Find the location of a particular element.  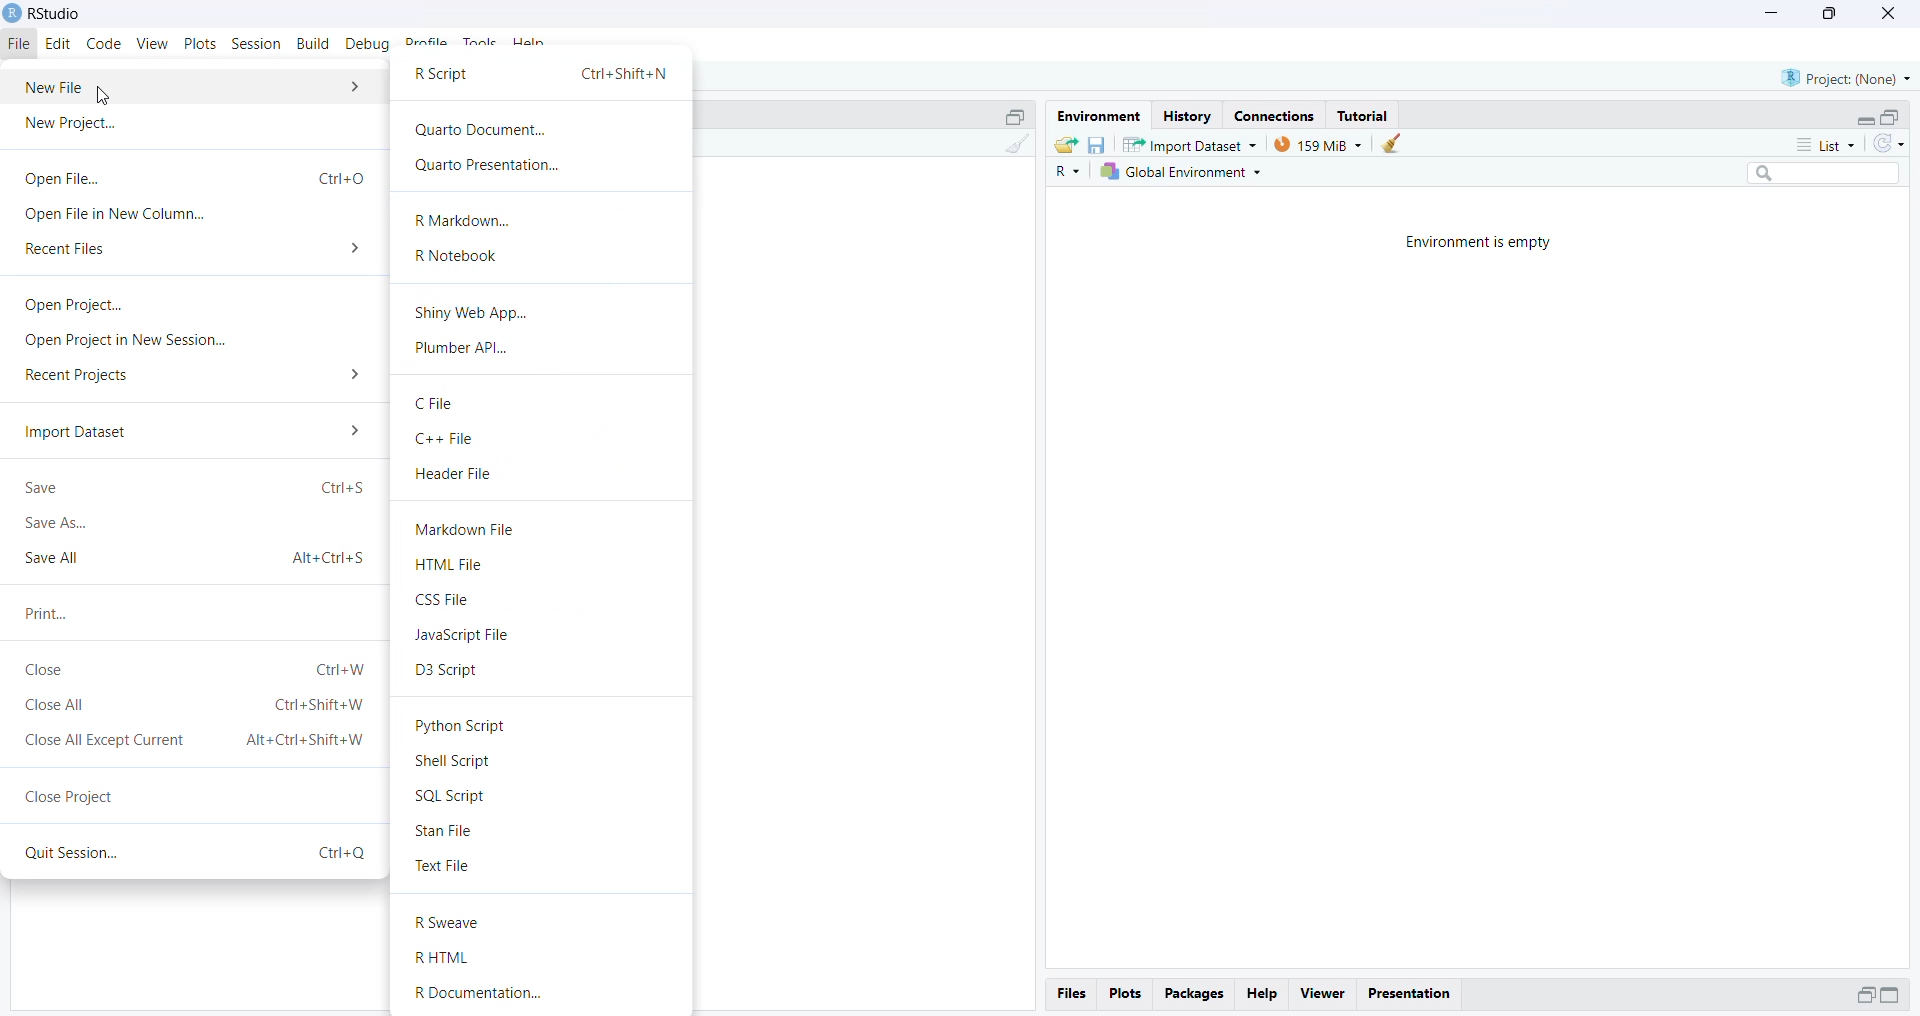

JavaScript File is located at coordinates (471, 636).